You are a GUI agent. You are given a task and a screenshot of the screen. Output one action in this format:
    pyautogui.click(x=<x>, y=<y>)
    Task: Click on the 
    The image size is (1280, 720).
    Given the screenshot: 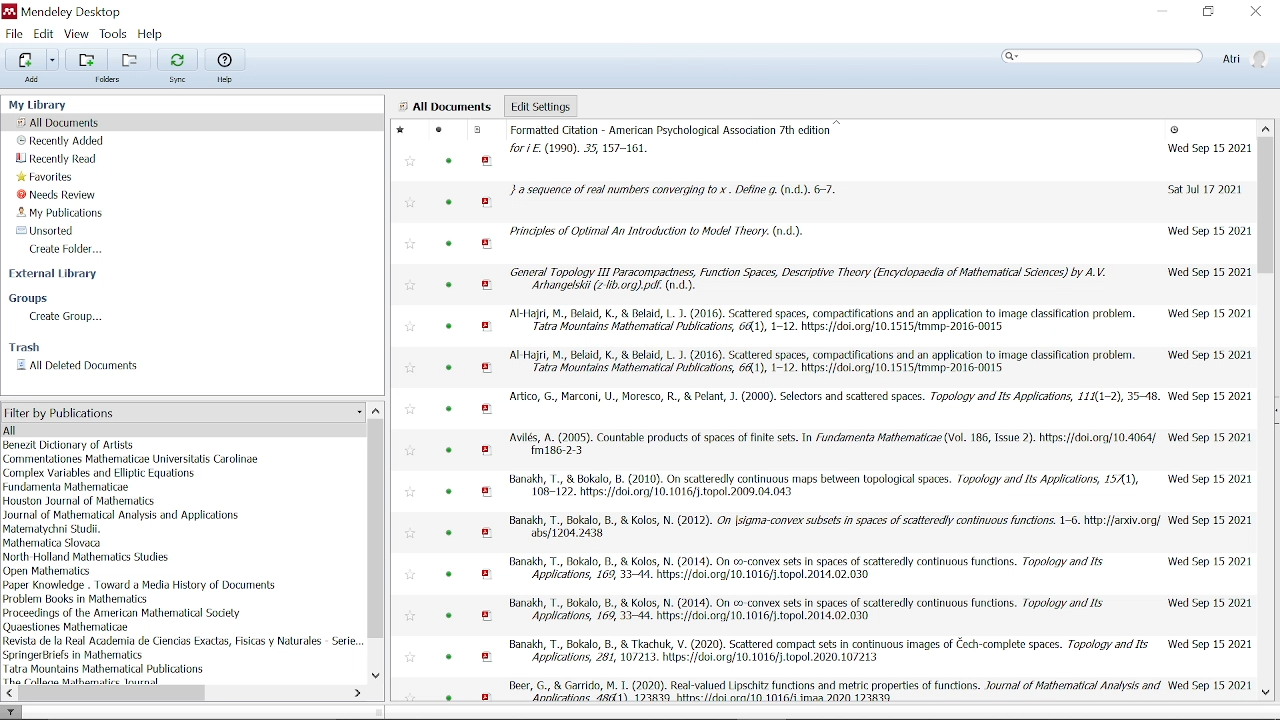 What is the action you would take?
    pyautogui.click(x=12, y=693)
    